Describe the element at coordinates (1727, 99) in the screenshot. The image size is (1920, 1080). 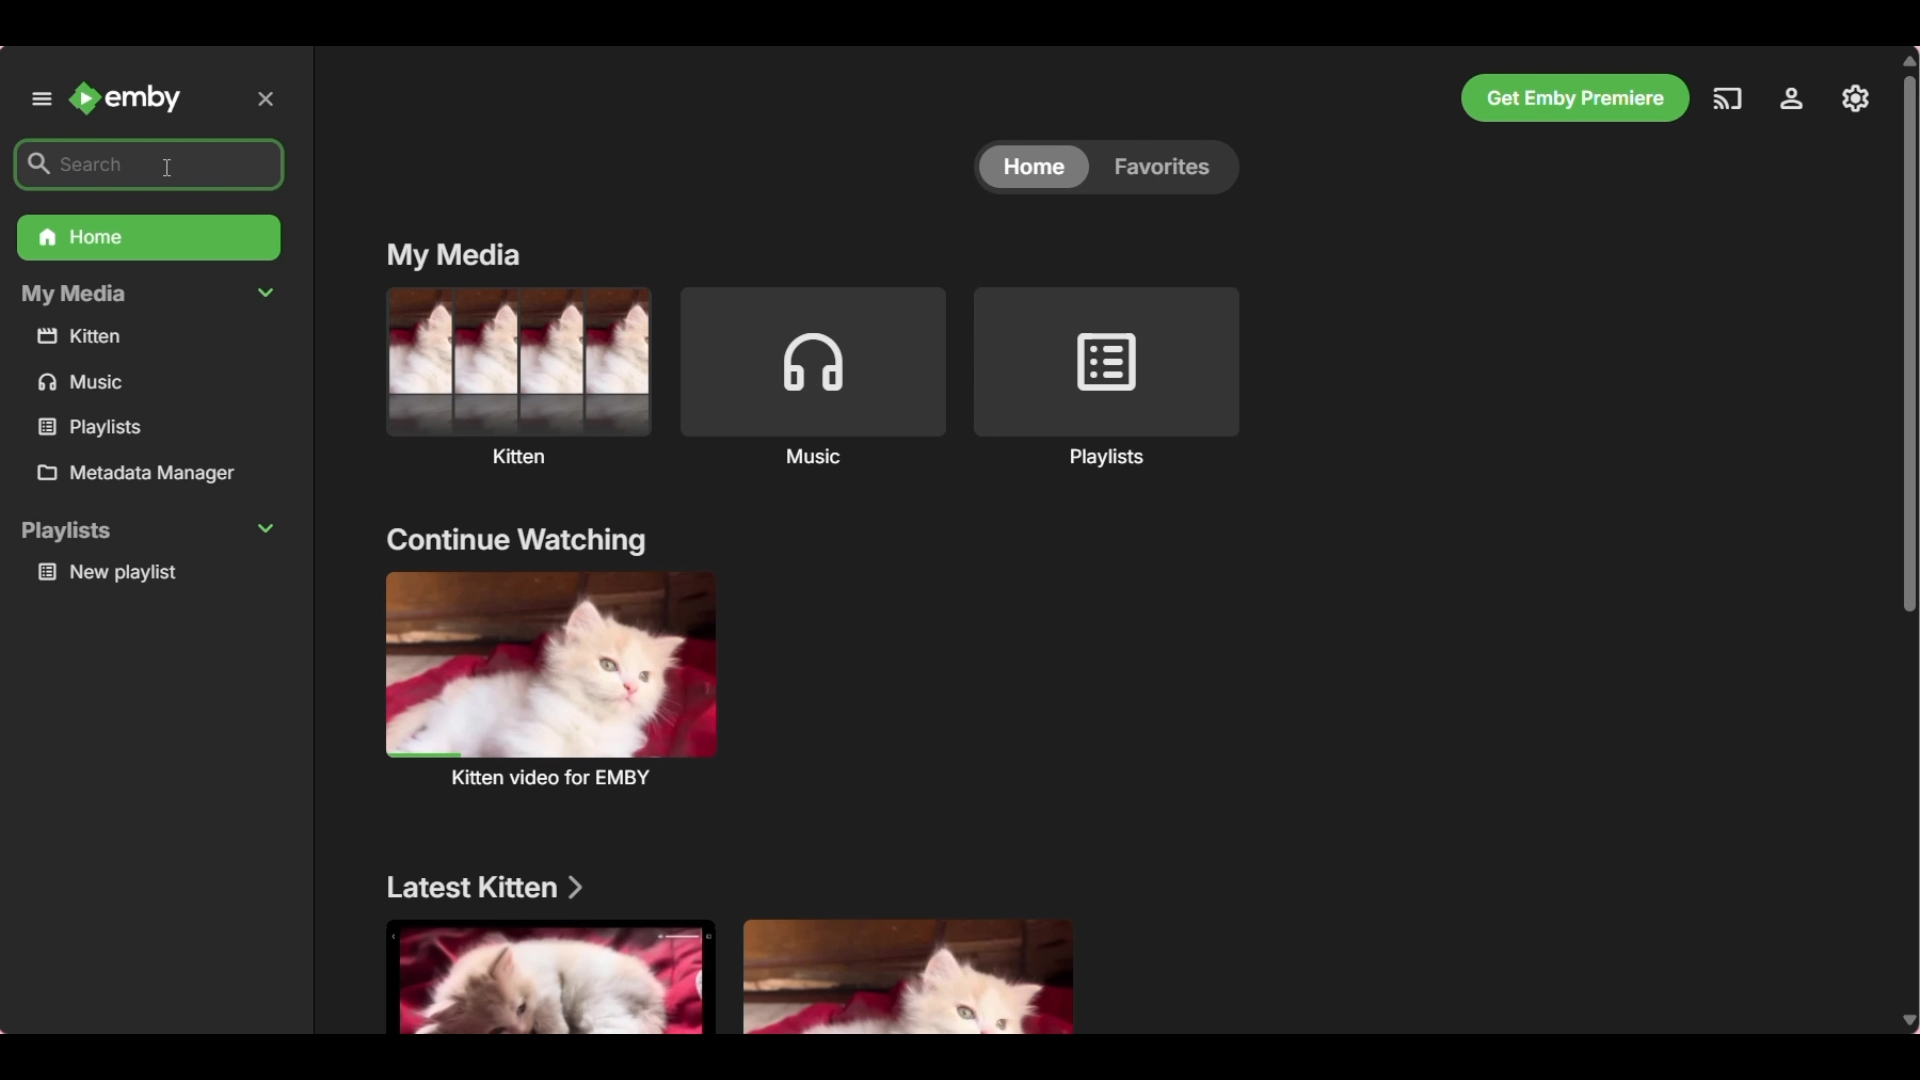
I see `Play on another device` at that location.